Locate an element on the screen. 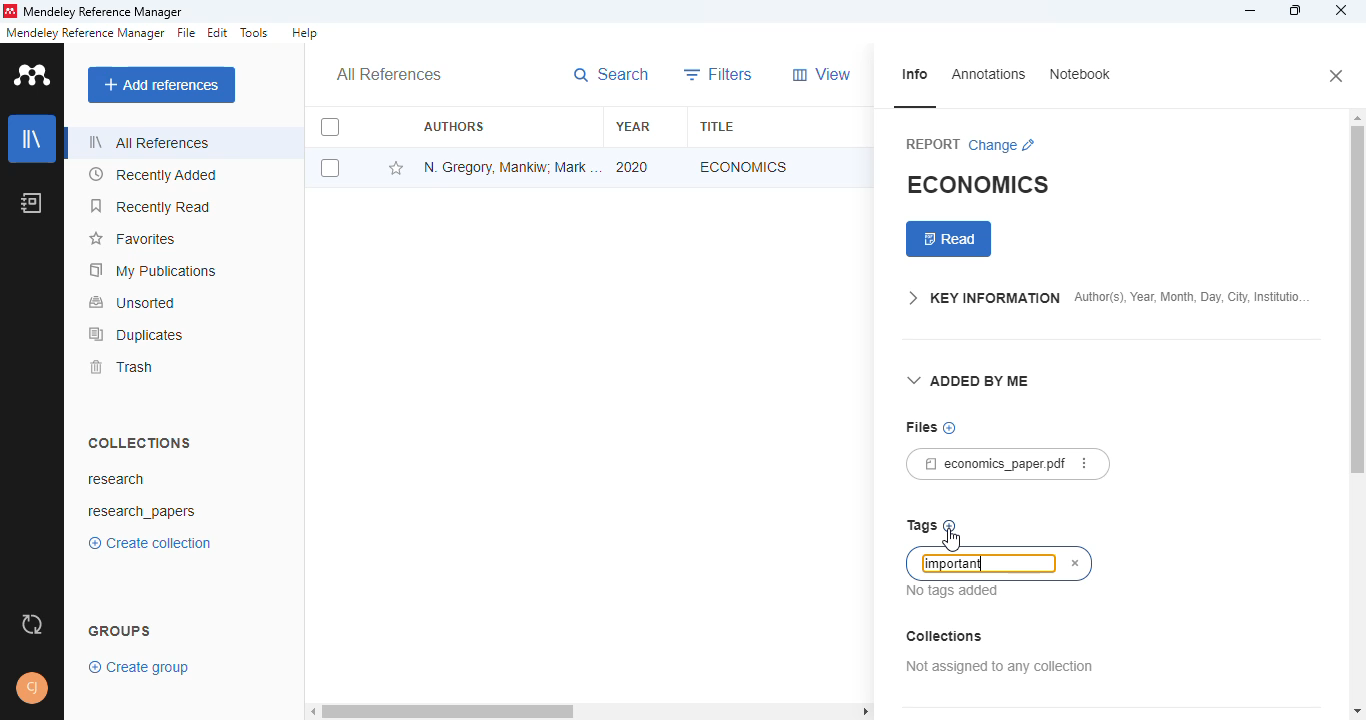 This screenshot has width=1366, height=720. filters is located at coordinates (719, 75).